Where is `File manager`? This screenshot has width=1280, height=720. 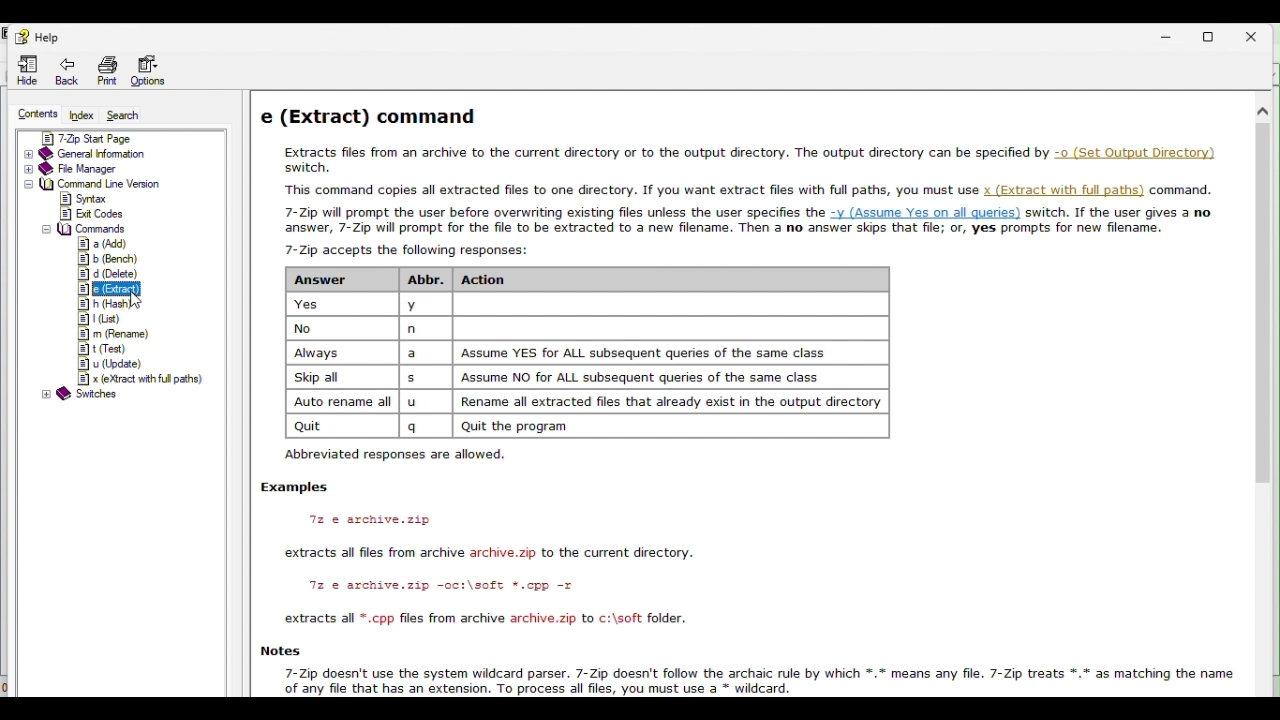
File manager is located at coordinates (106, 169).